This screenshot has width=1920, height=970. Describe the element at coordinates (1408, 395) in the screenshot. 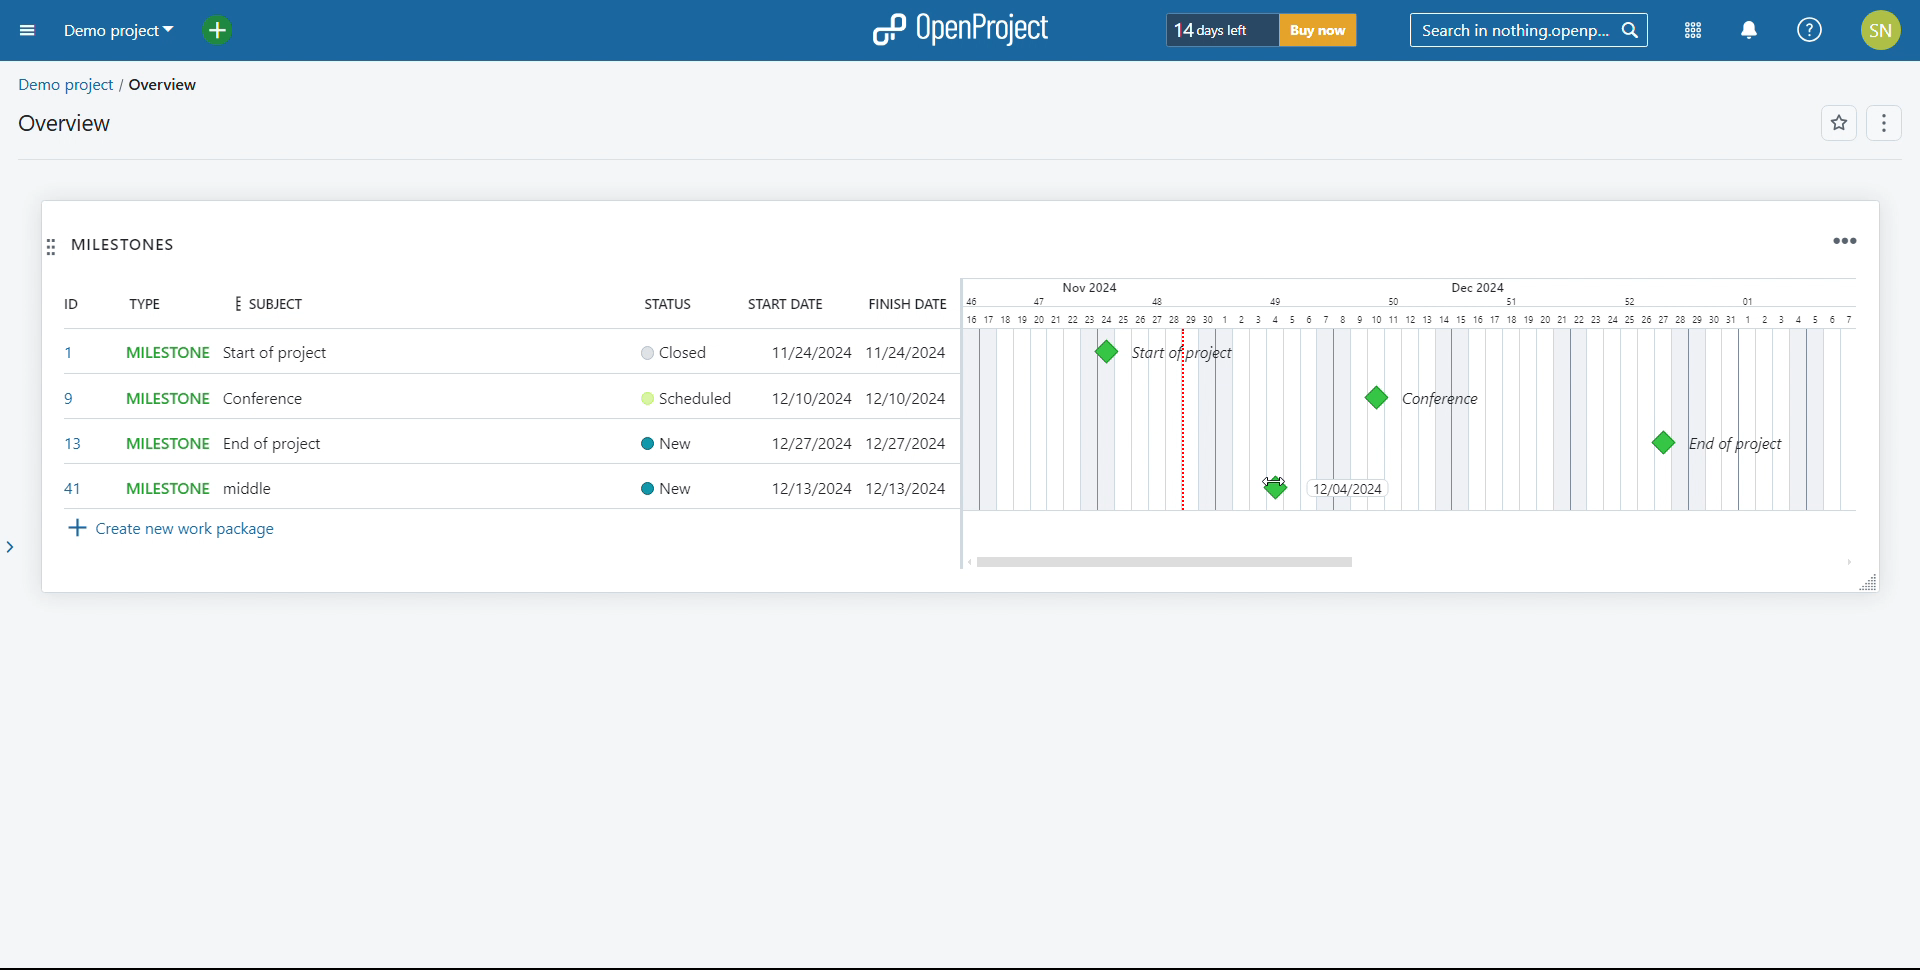

I see `calendar view` at that location.